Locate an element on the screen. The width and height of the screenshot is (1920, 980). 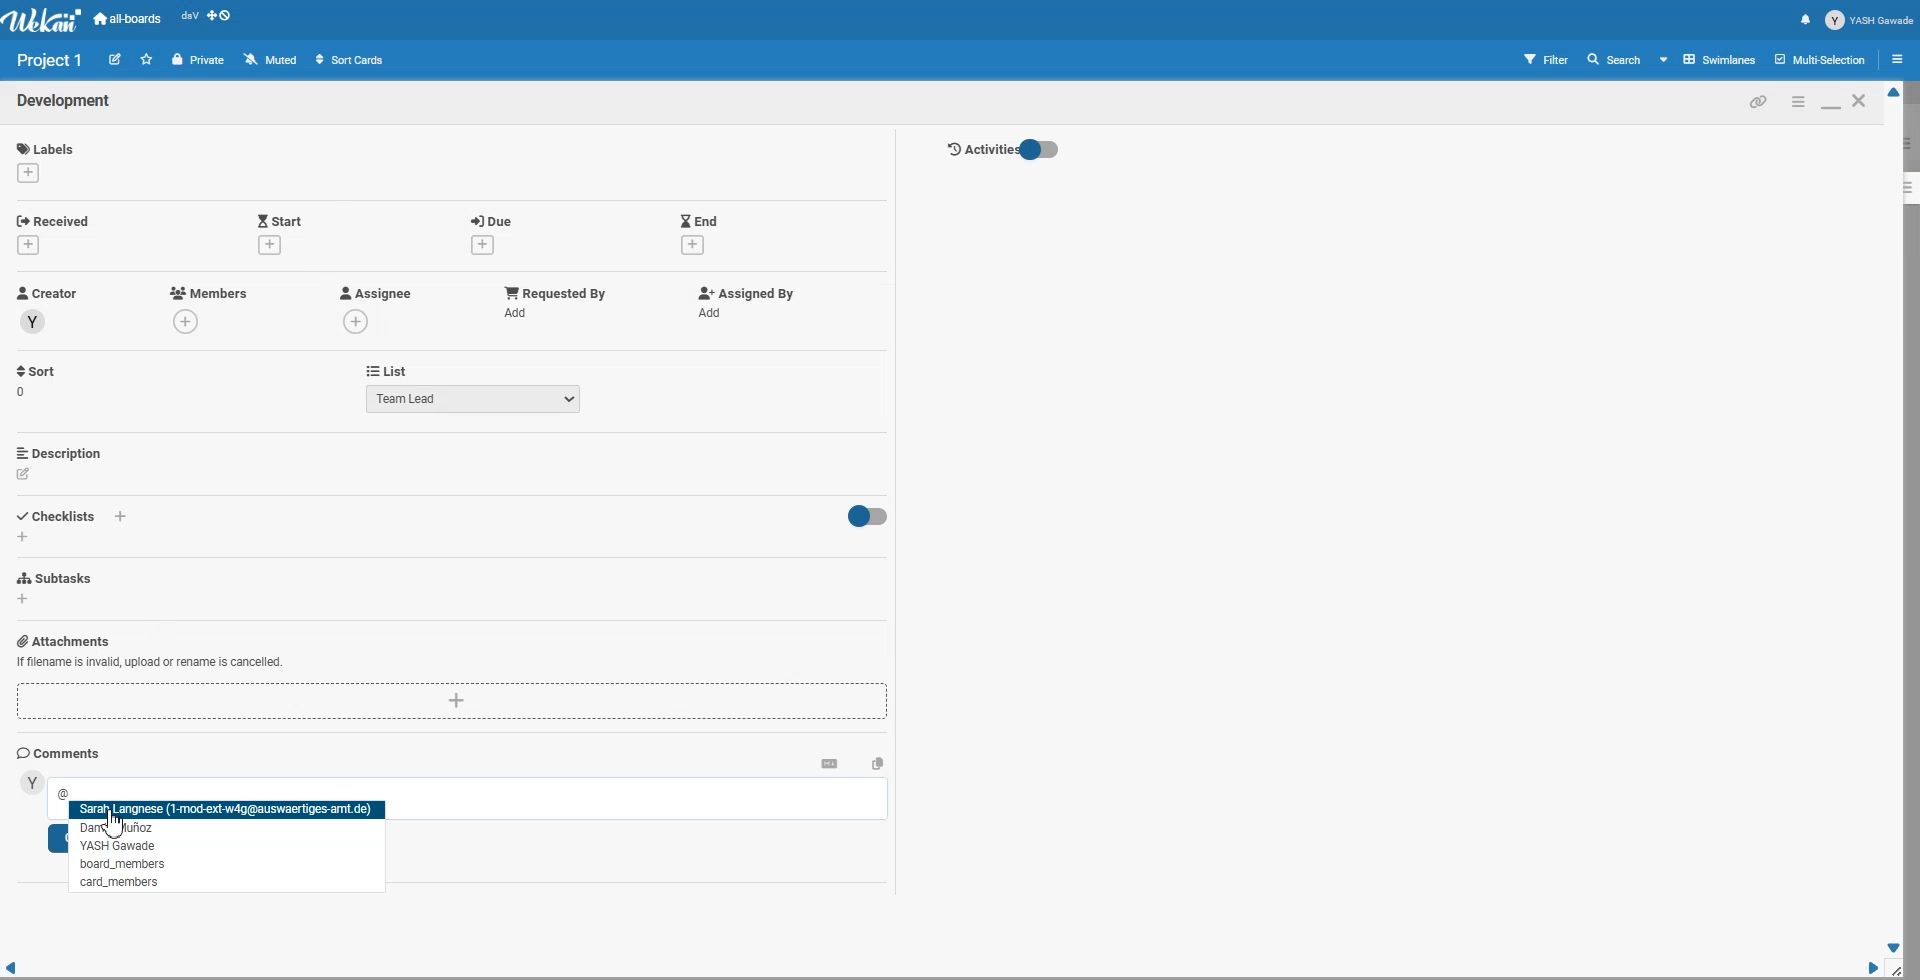
Team Lead is located at coordinates (474, 398).